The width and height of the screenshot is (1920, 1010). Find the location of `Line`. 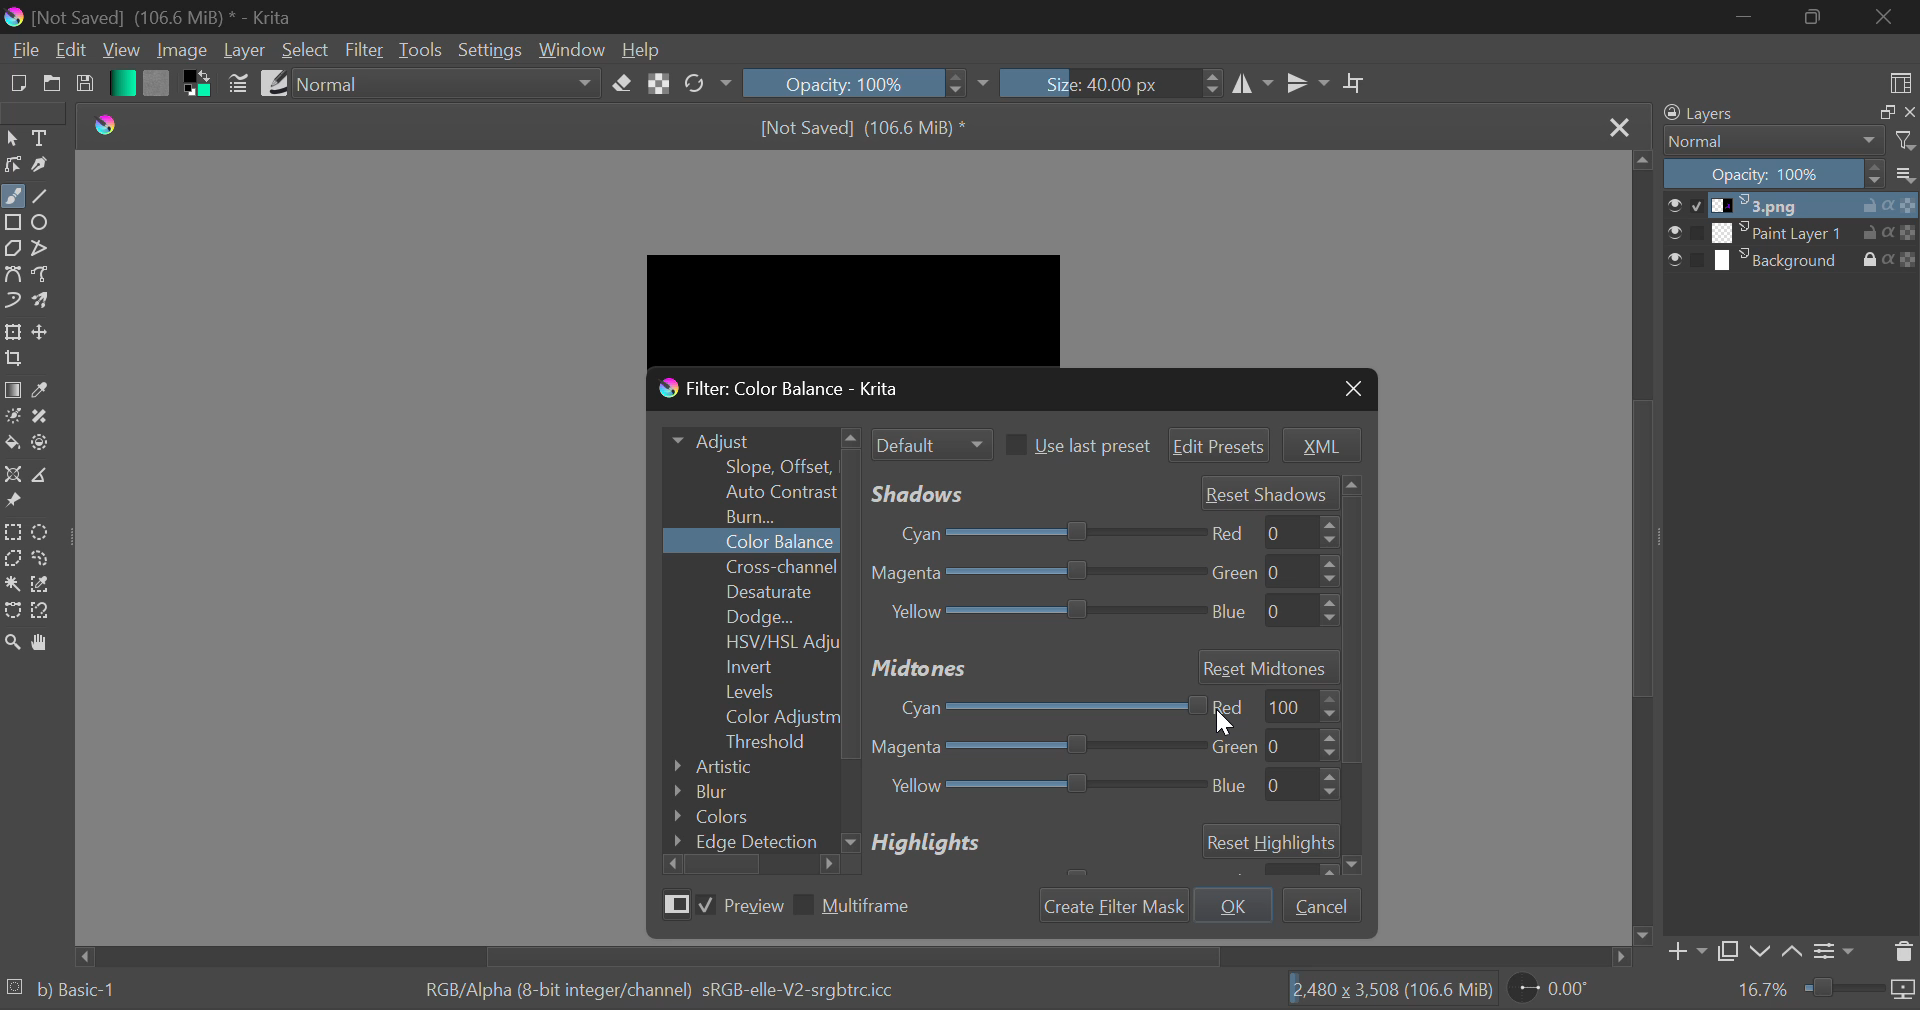

Line is located at coordinates (44, 197).